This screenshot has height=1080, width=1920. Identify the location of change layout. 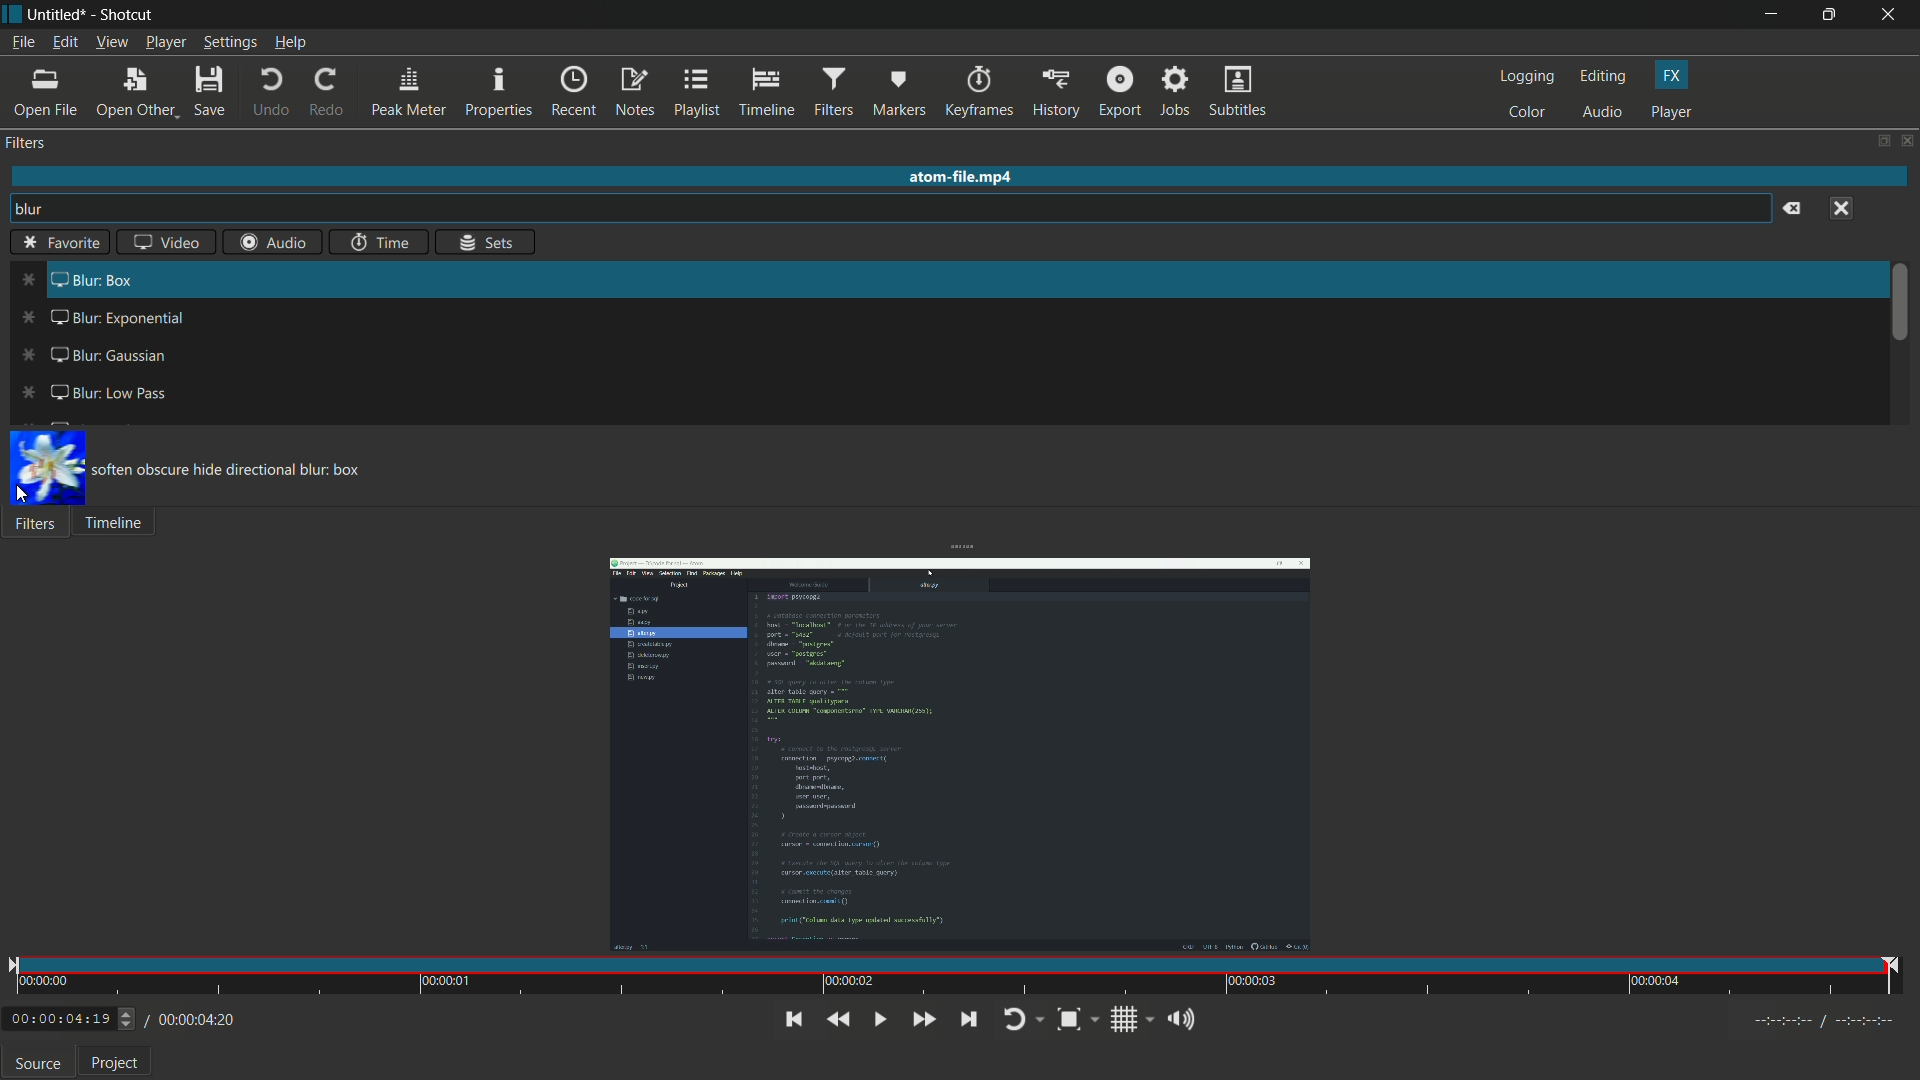
(1877, 140).